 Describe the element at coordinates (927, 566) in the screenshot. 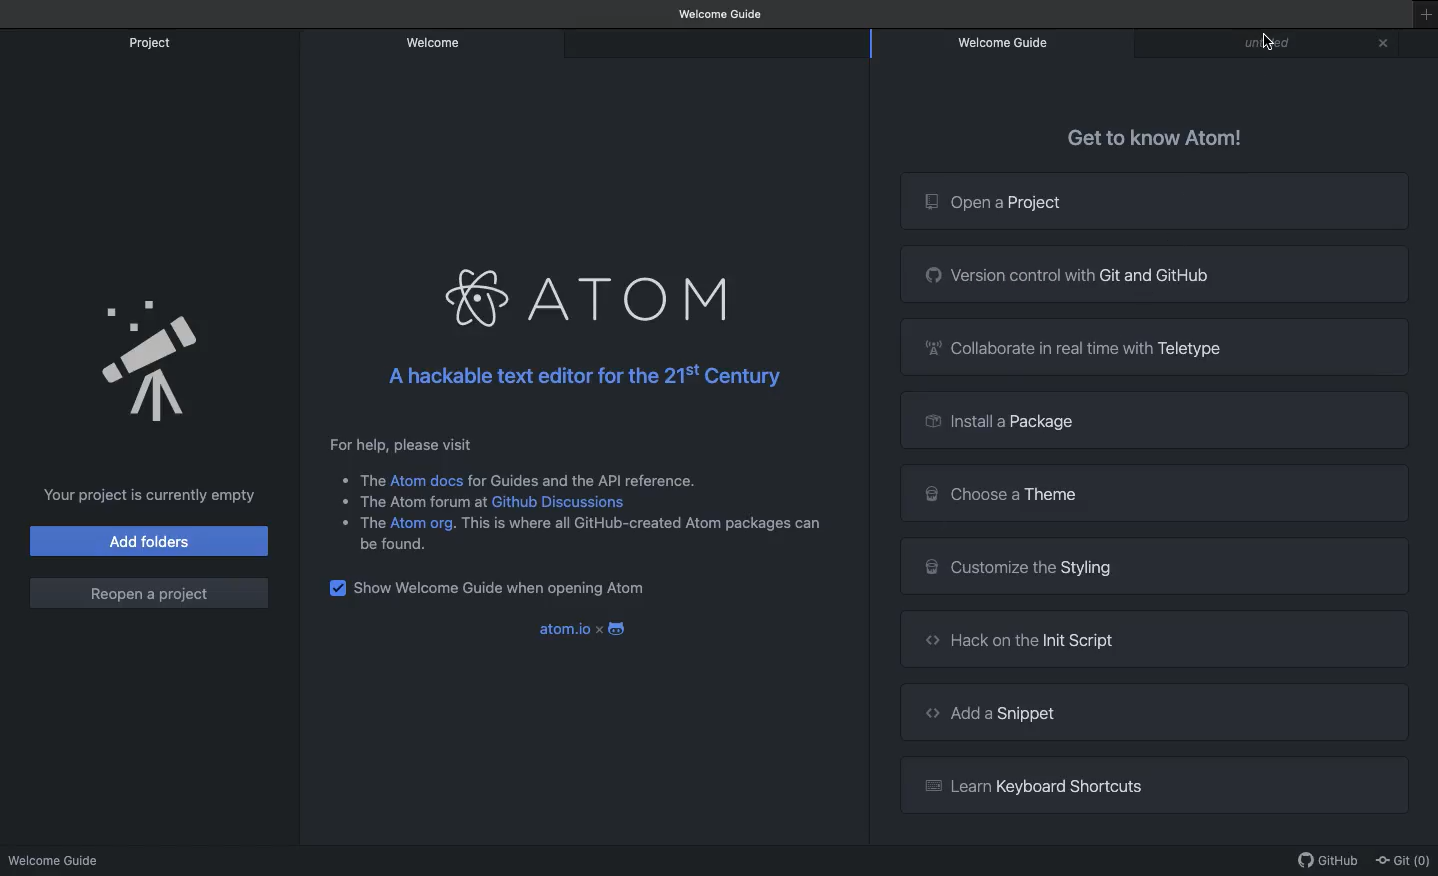

I see `Styling logo` at that location.